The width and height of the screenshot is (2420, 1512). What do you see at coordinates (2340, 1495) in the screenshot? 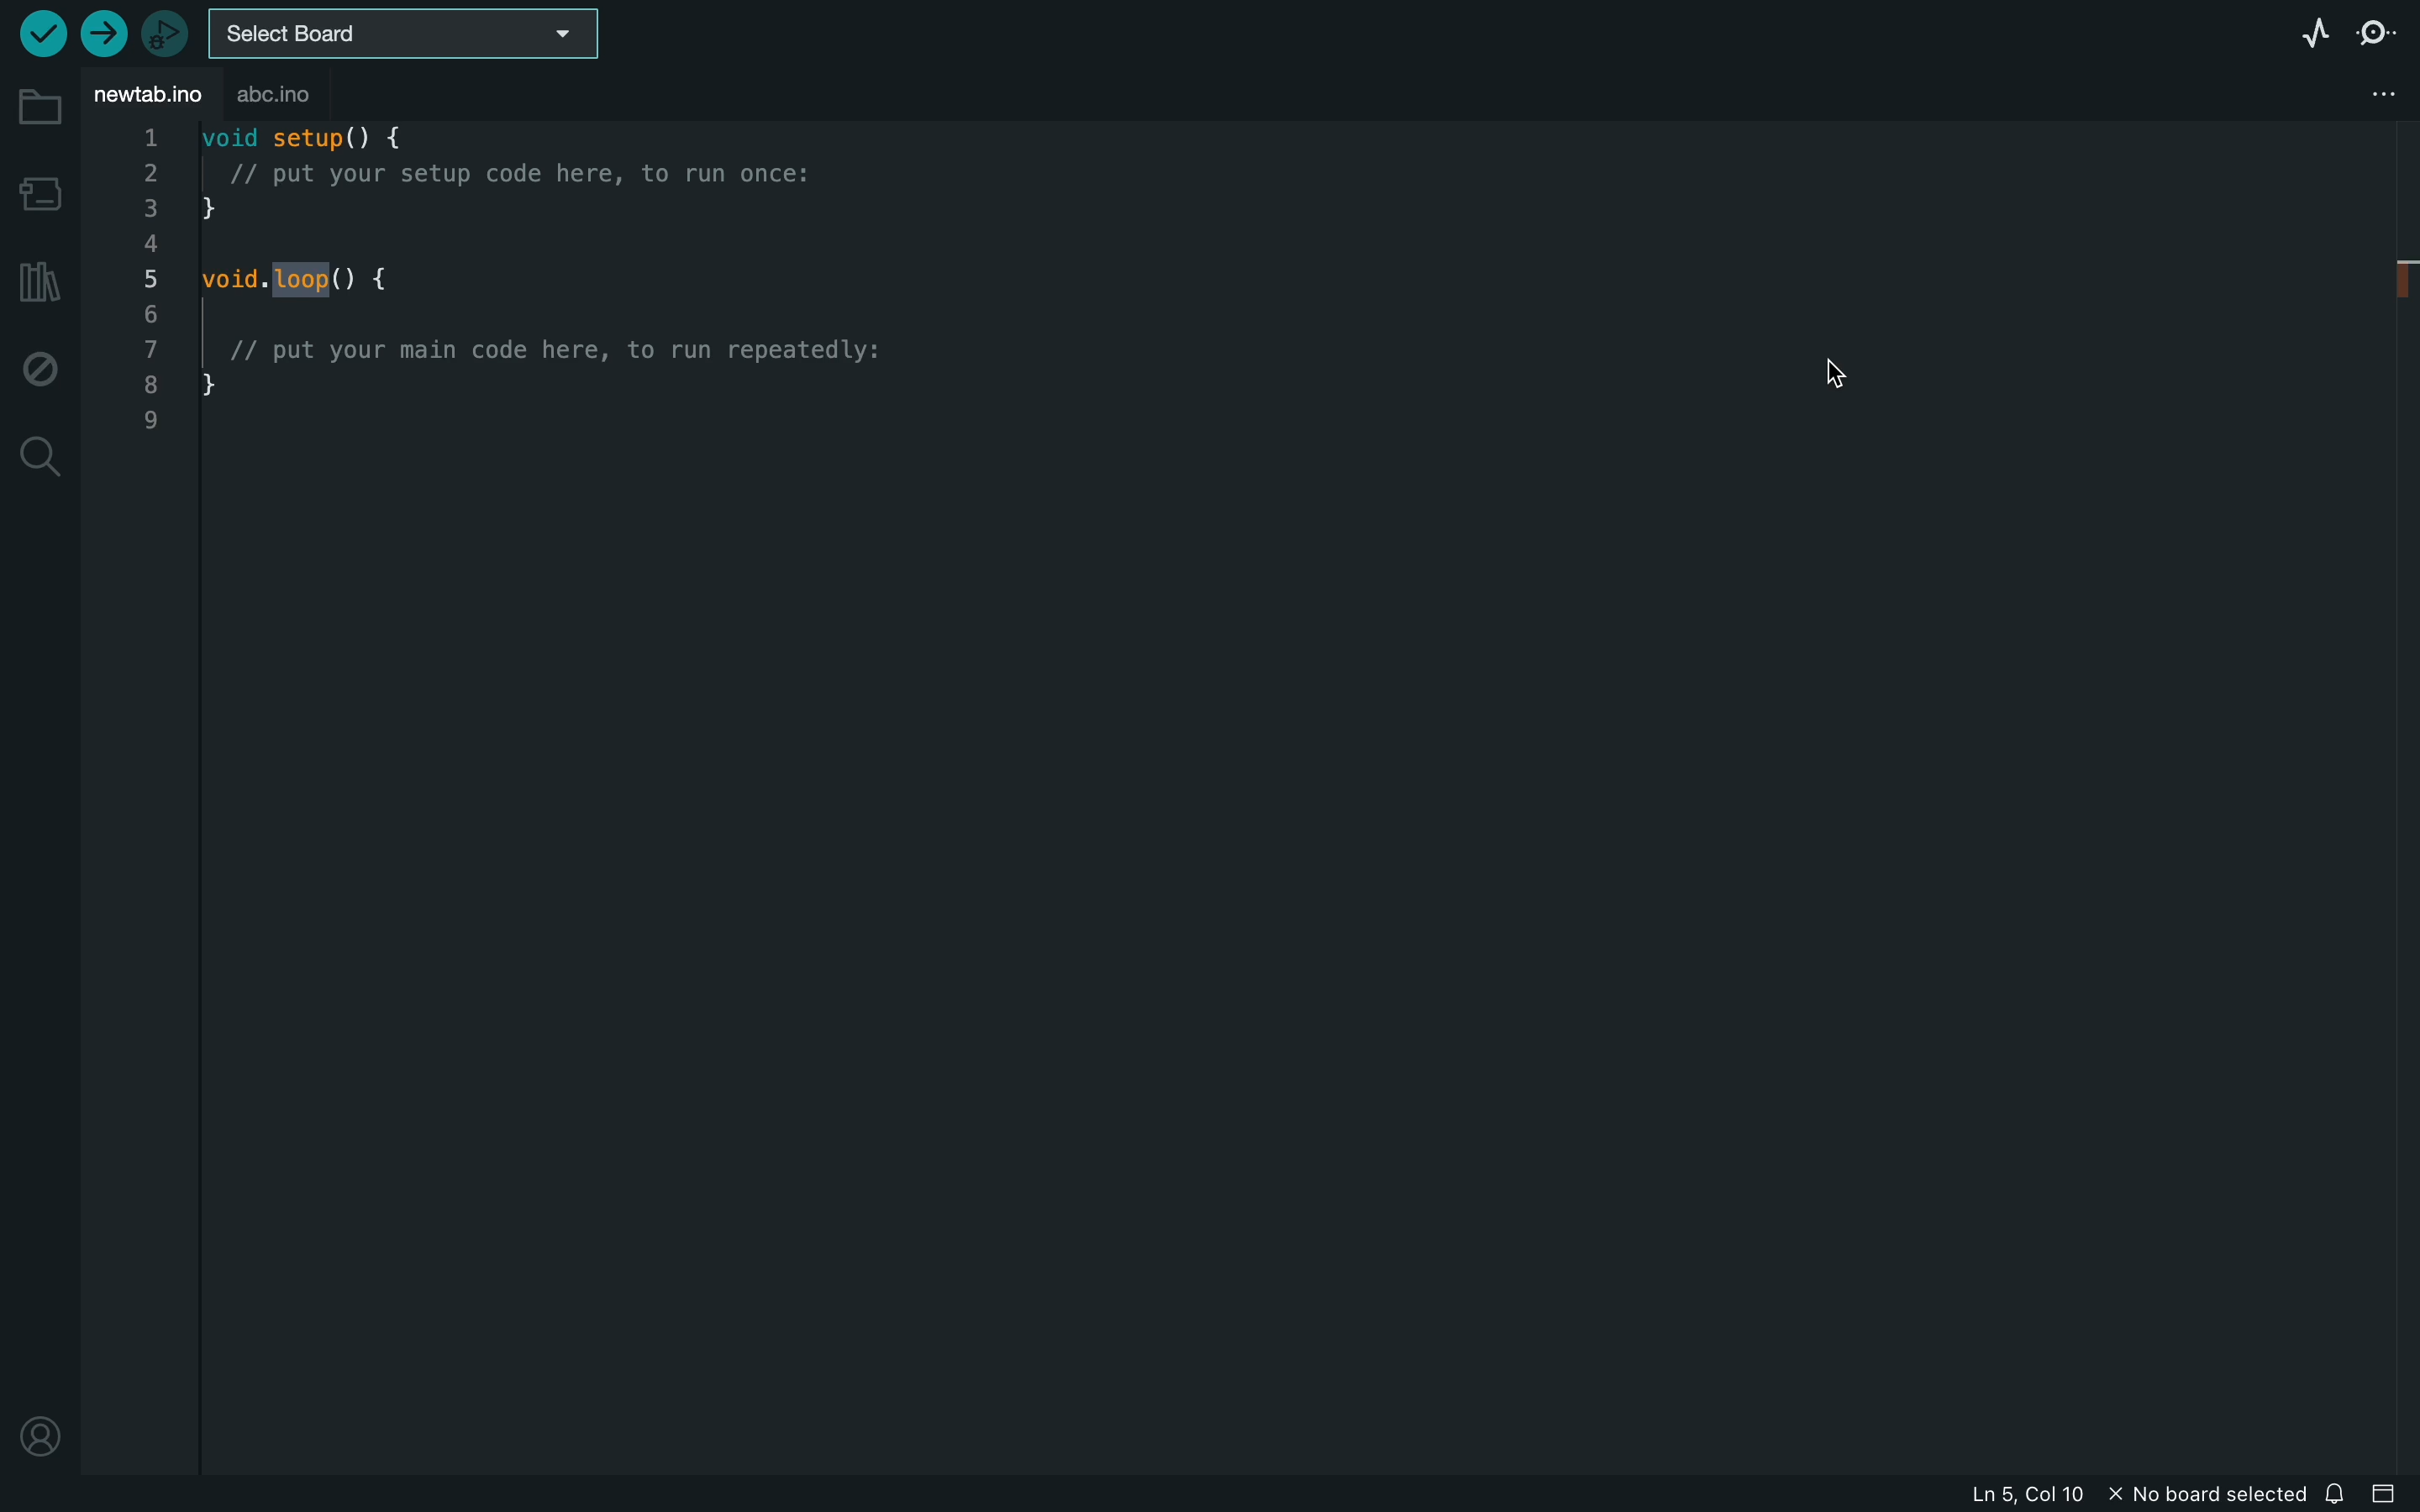
I see `notification` at bounding box center [2340, 1495].